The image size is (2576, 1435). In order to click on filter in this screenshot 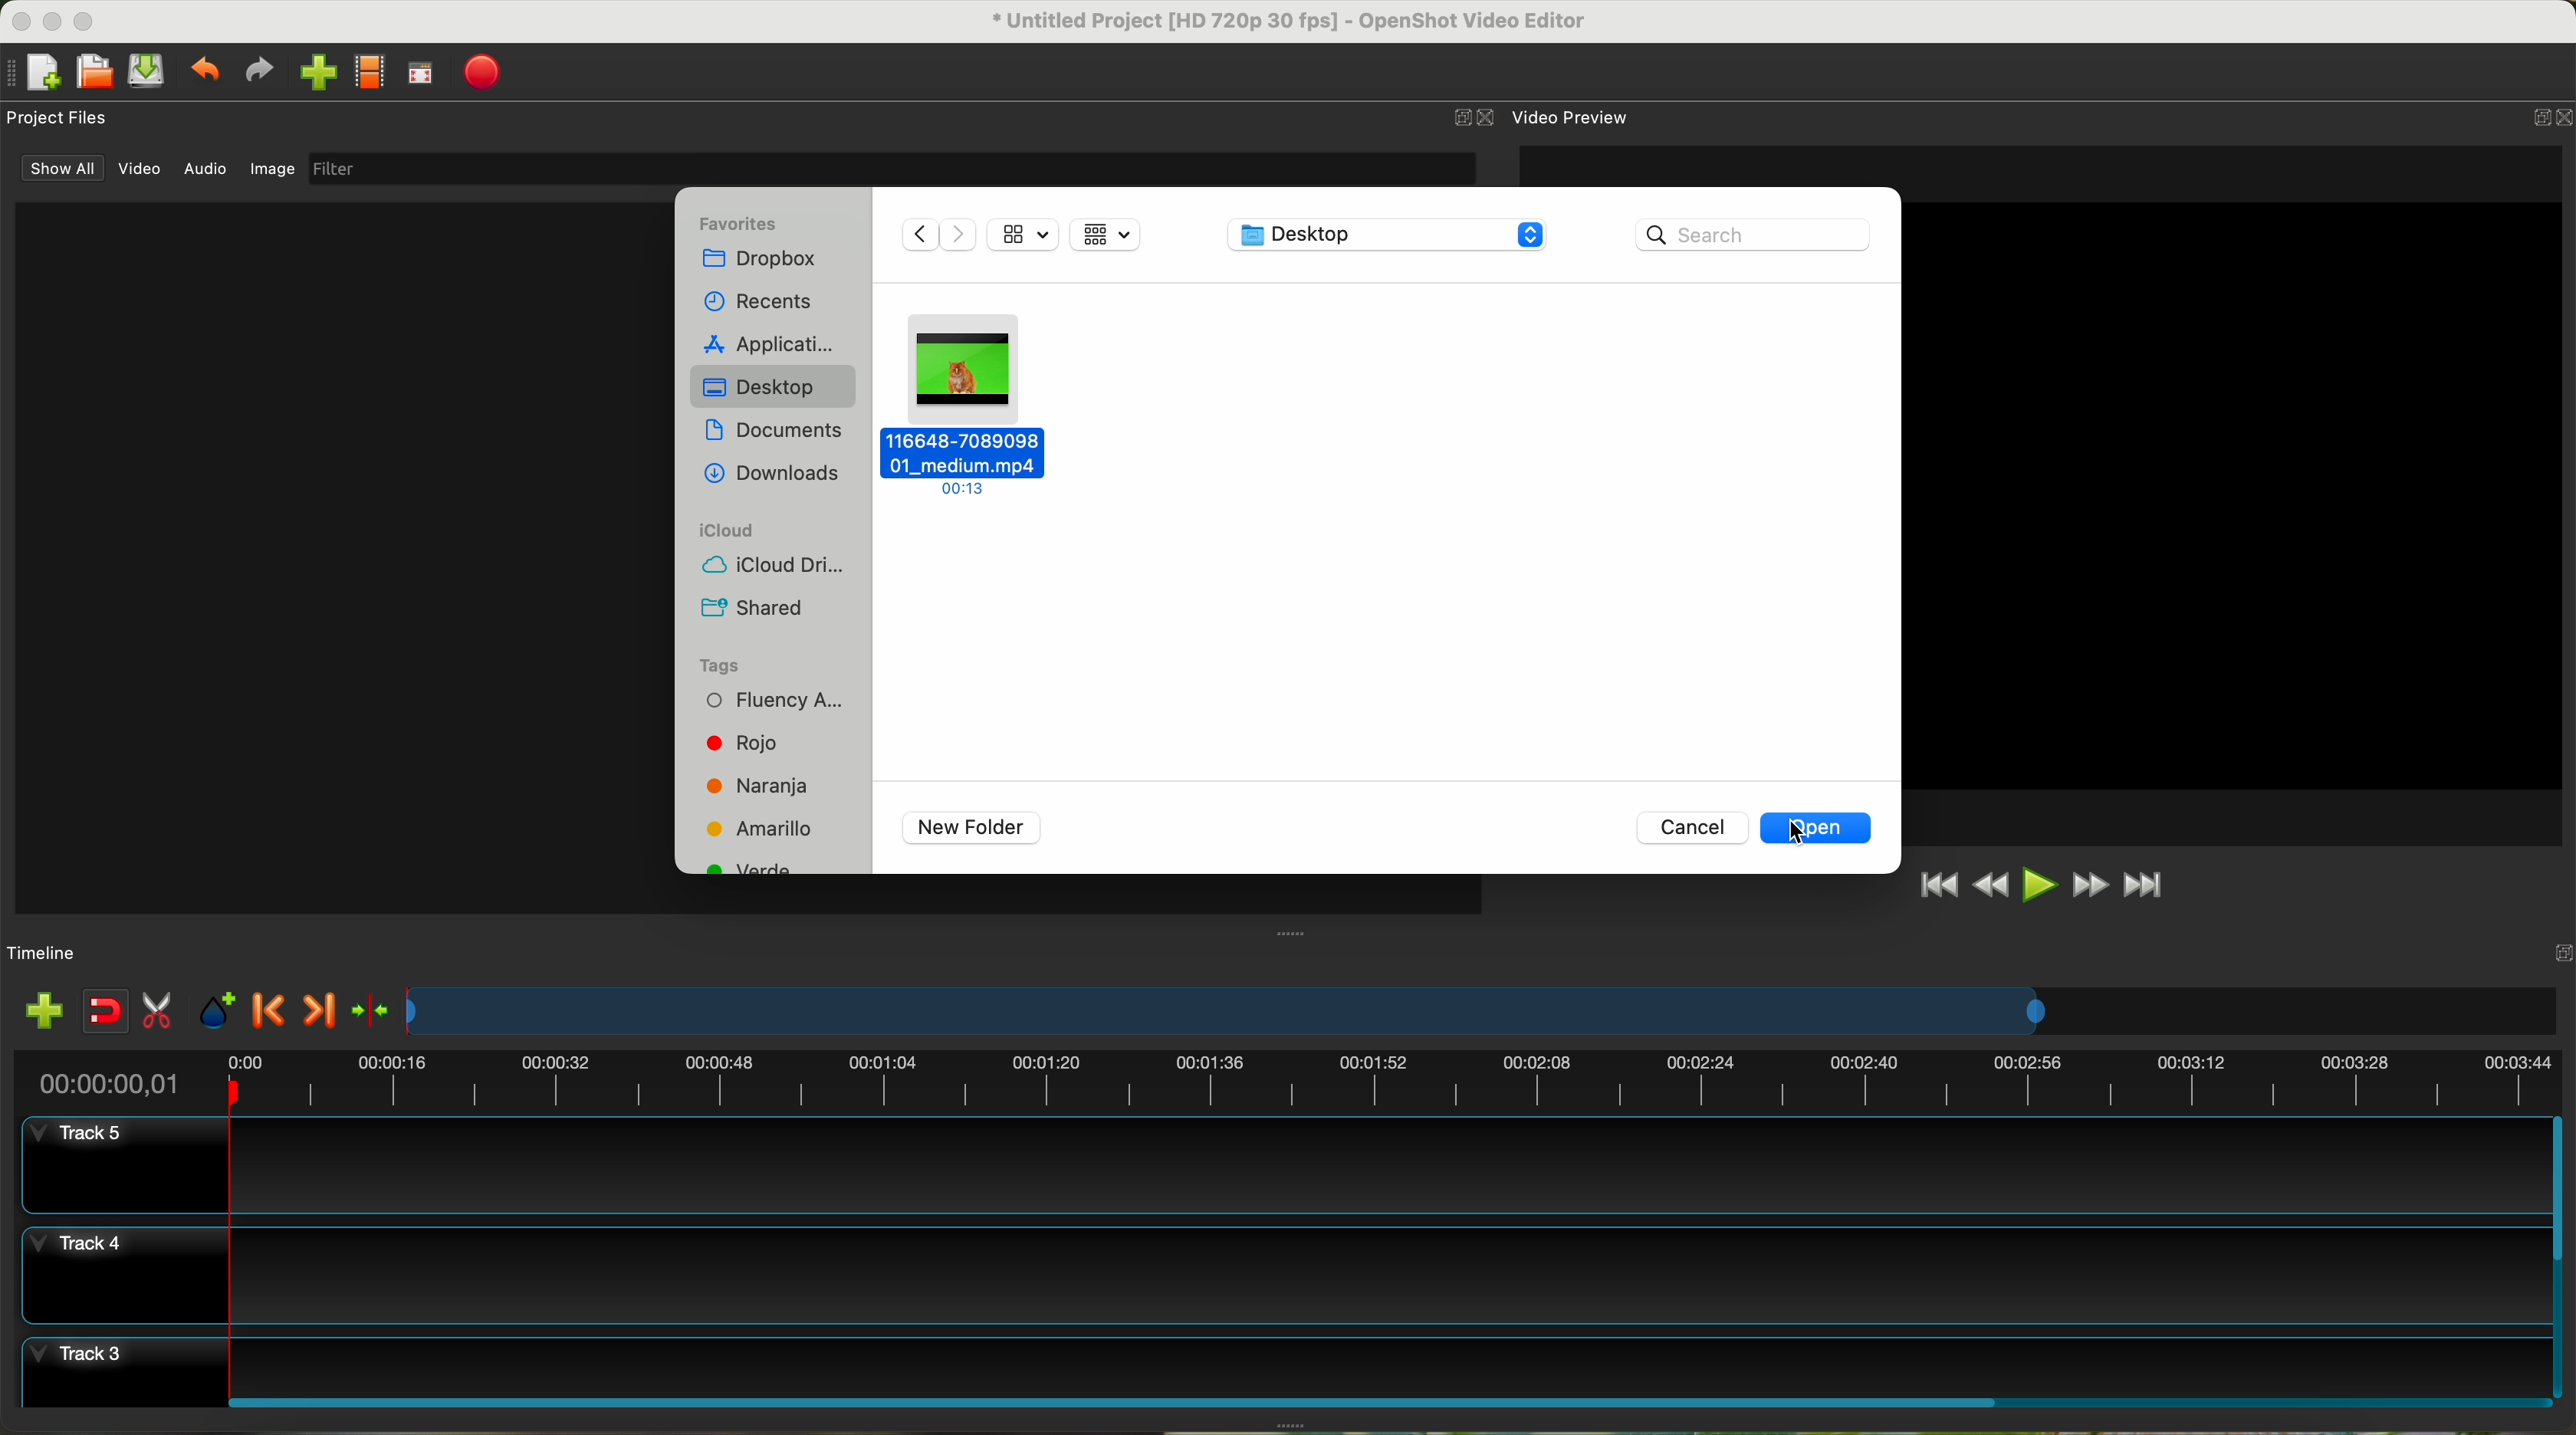, I will do `click(890, 168)`.